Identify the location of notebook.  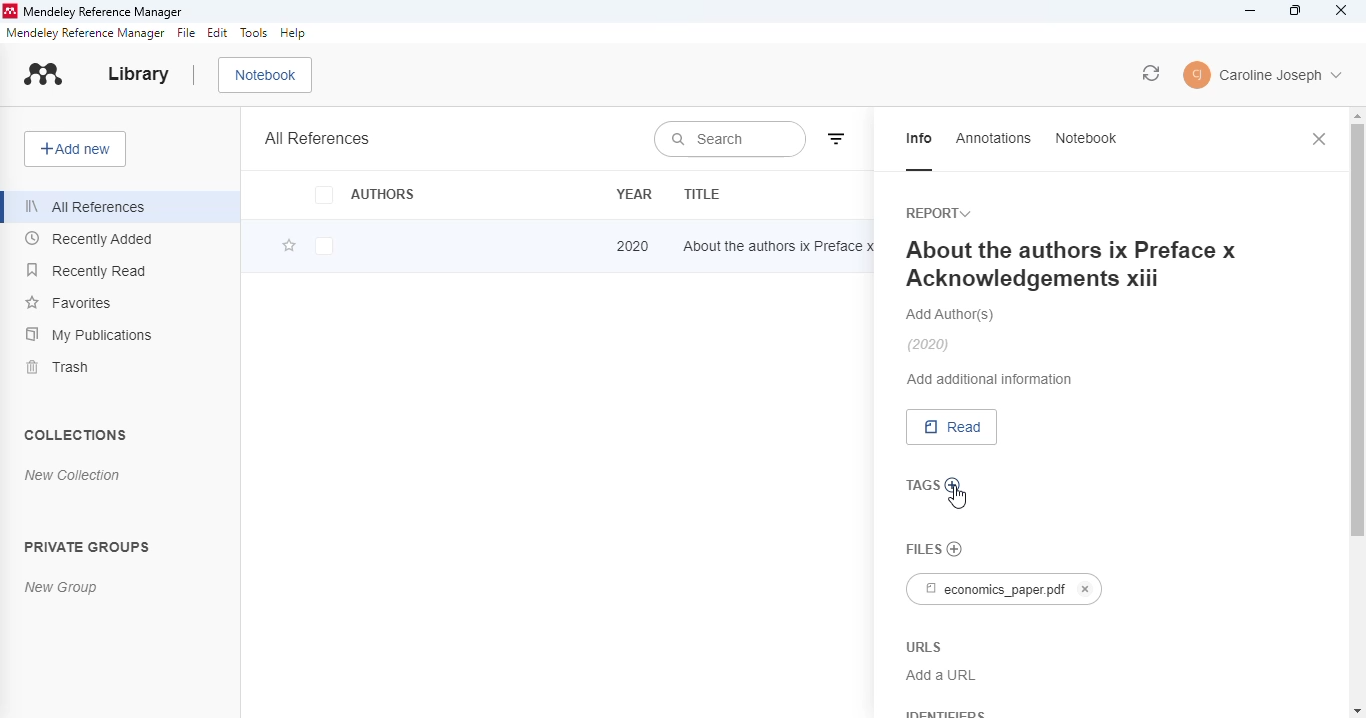
(1085, 137).